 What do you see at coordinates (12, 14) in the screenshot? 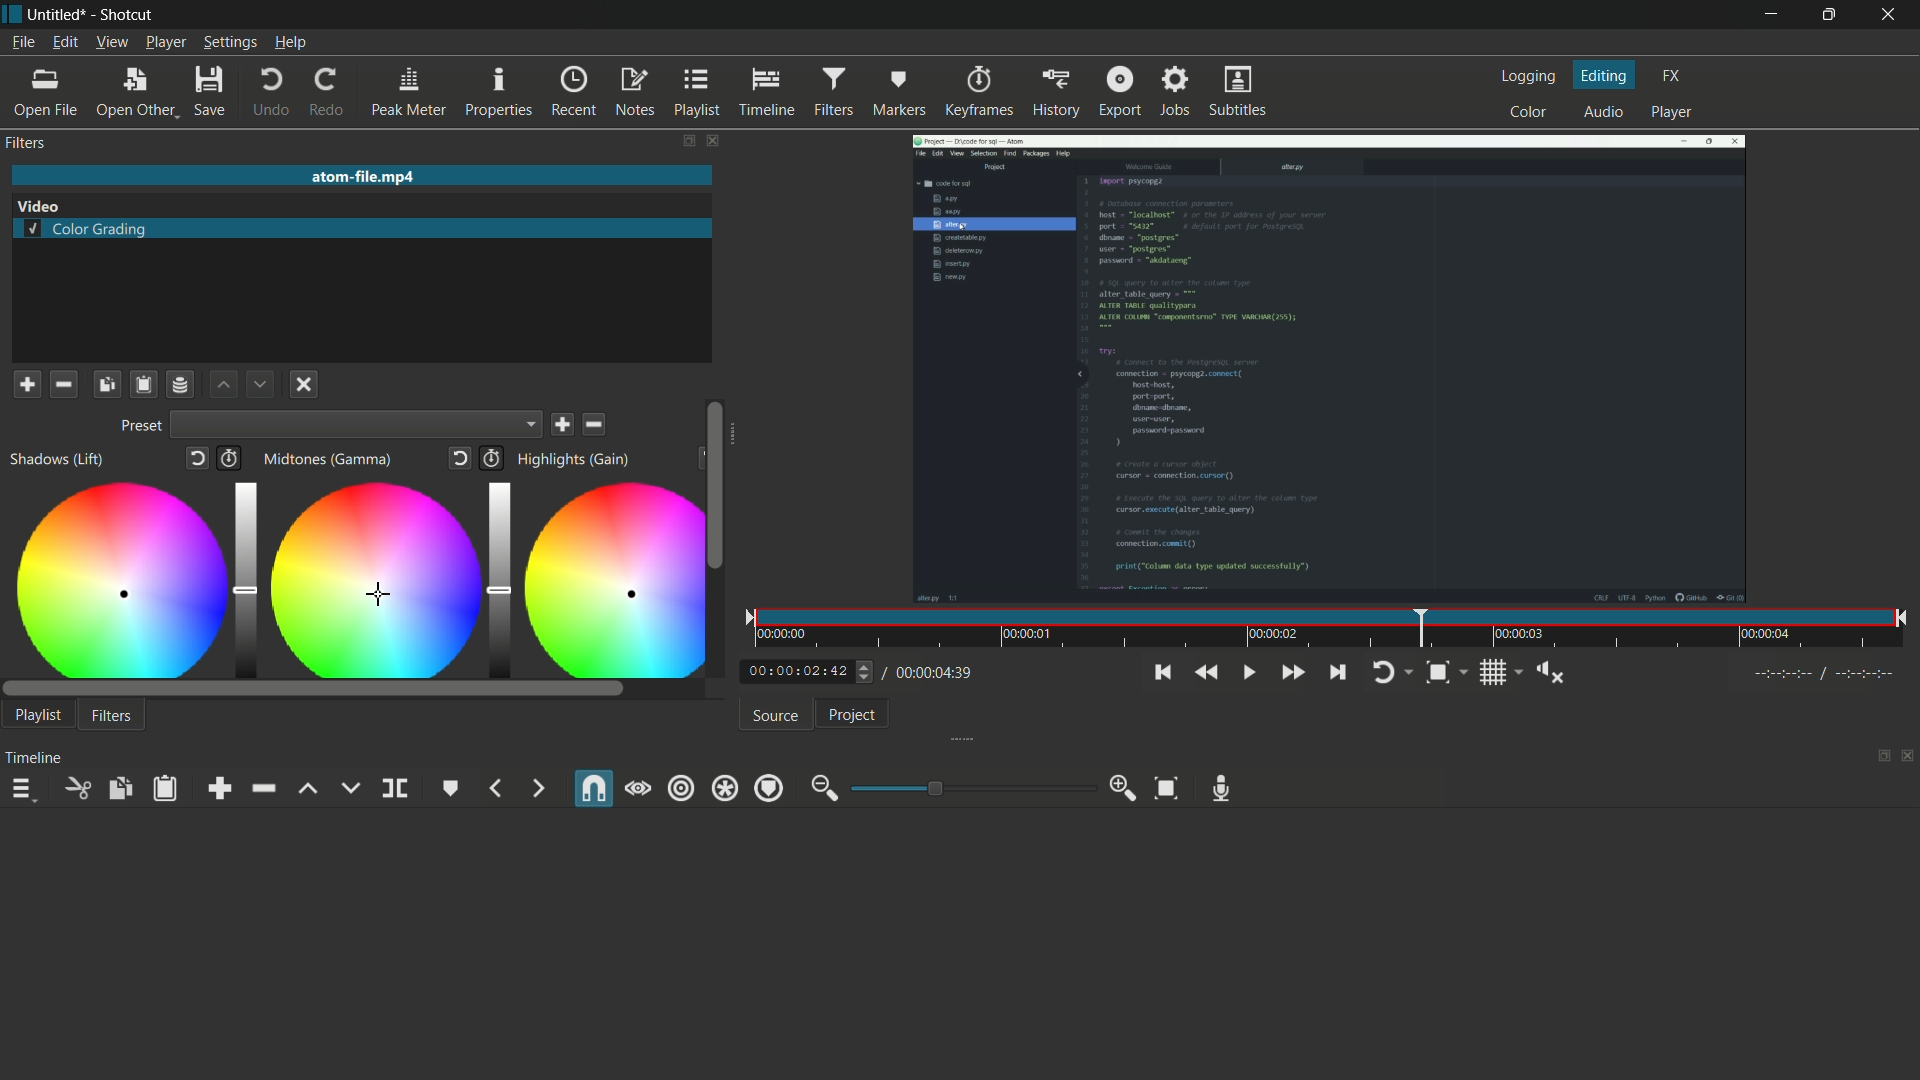
I see `app icon` at bounding box center [12, 14].